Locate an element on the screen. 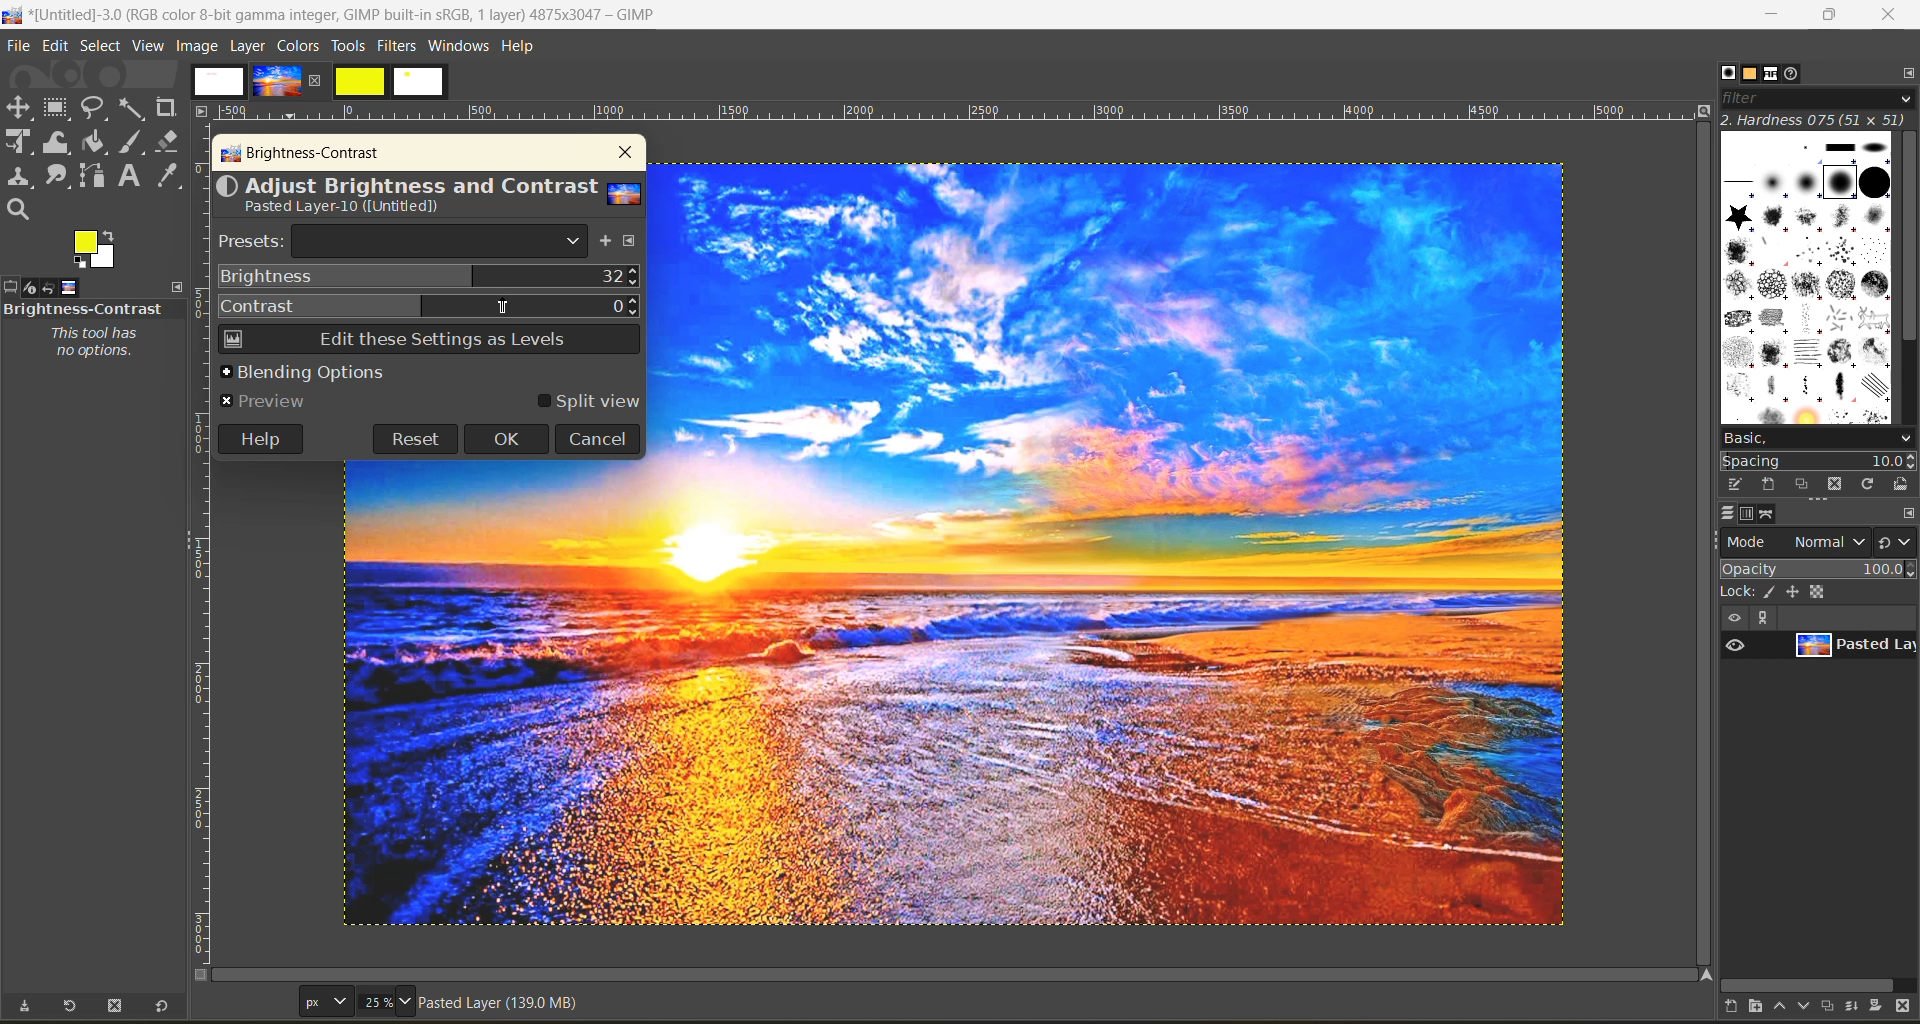  preview is located at coordinates (269, 400).